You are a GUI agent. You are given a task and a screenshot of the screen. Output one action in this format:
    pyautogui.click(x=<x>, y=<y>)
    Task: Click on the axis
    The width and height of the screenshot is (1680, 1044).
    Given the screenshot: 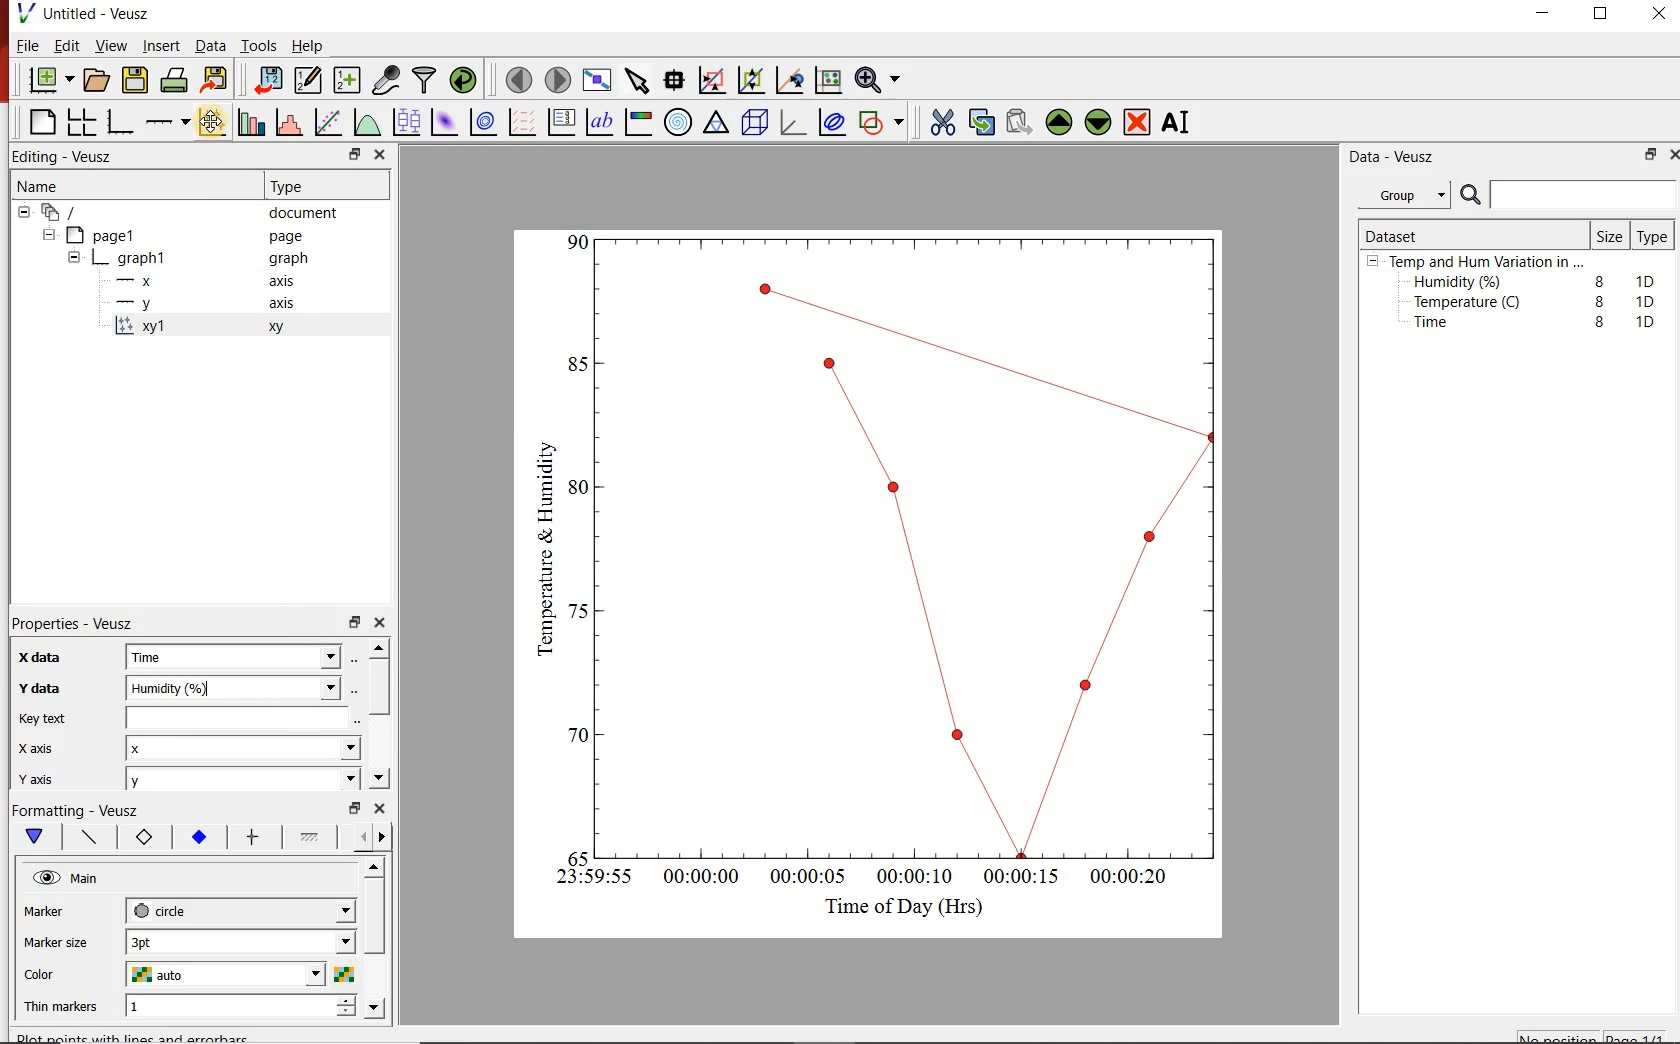 What is the action you would take?
    pyautogui.click(x=288, y=283)
    